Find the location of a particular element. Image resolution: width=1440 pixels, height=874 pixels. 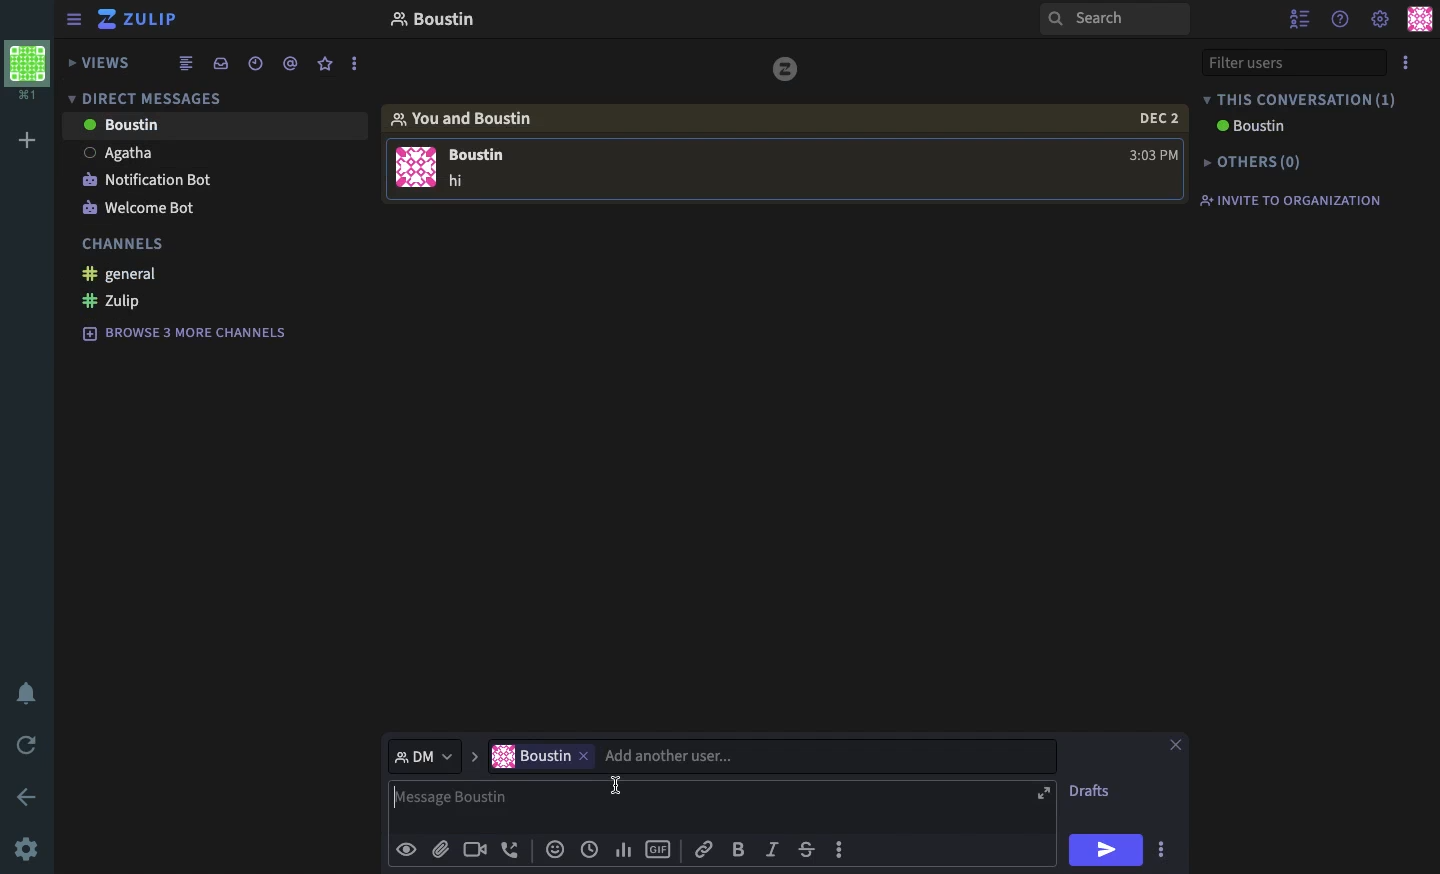

favorite is located at coordinates (325, 63).